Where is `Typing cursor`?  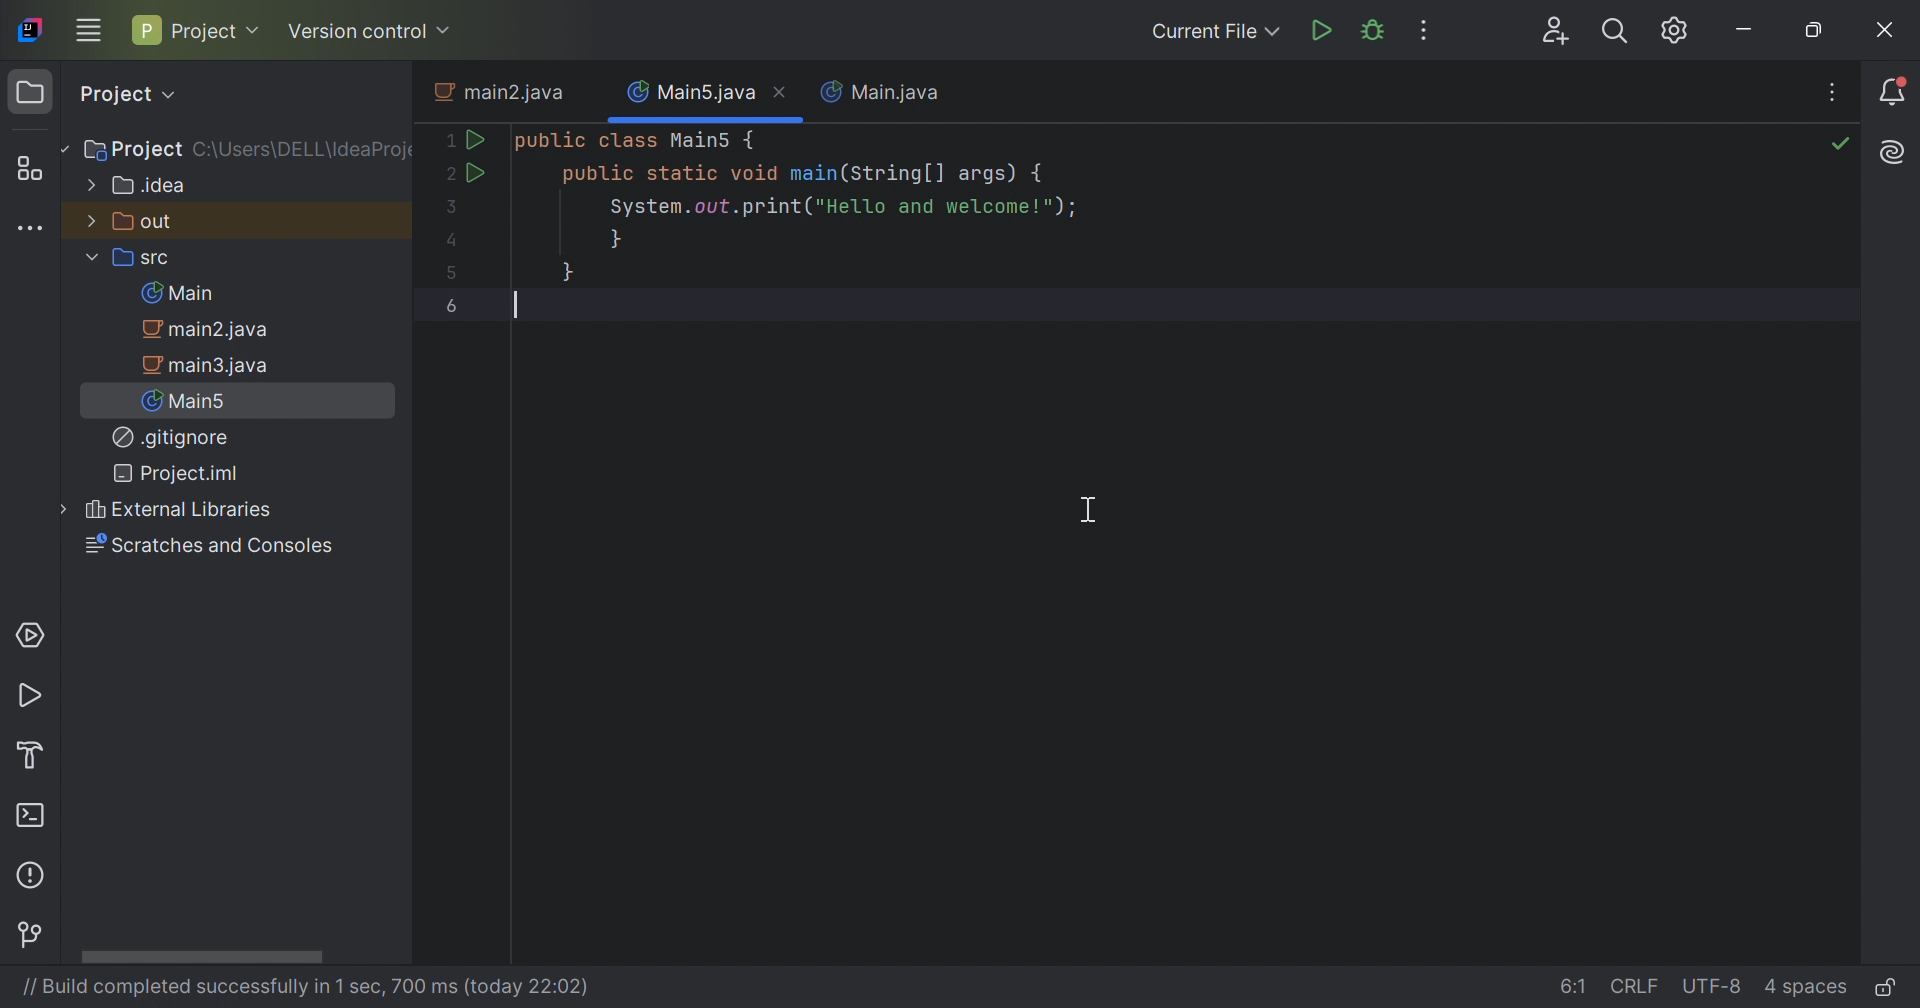 Typing cursor is located at coordinates (517, 305).